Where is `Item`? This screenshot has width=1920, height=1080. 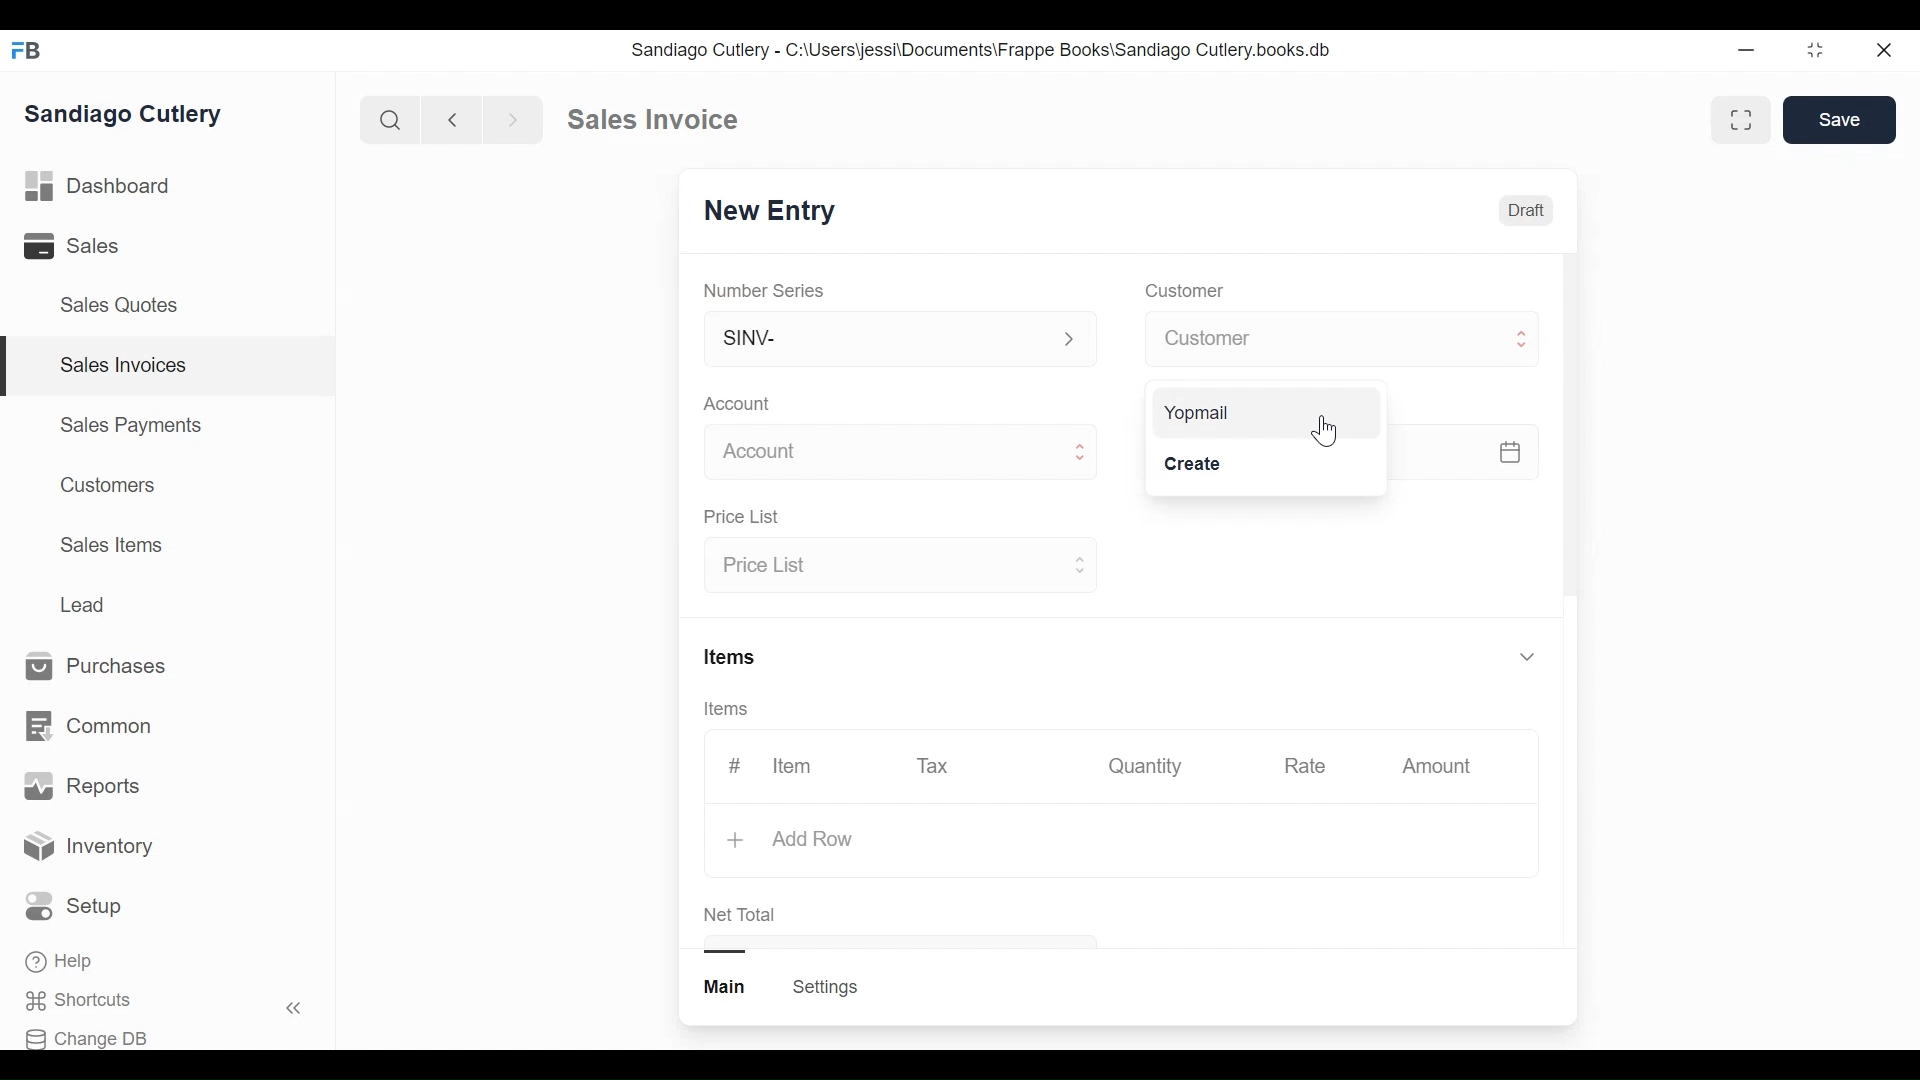 Item is located at coordinates (794, 766).